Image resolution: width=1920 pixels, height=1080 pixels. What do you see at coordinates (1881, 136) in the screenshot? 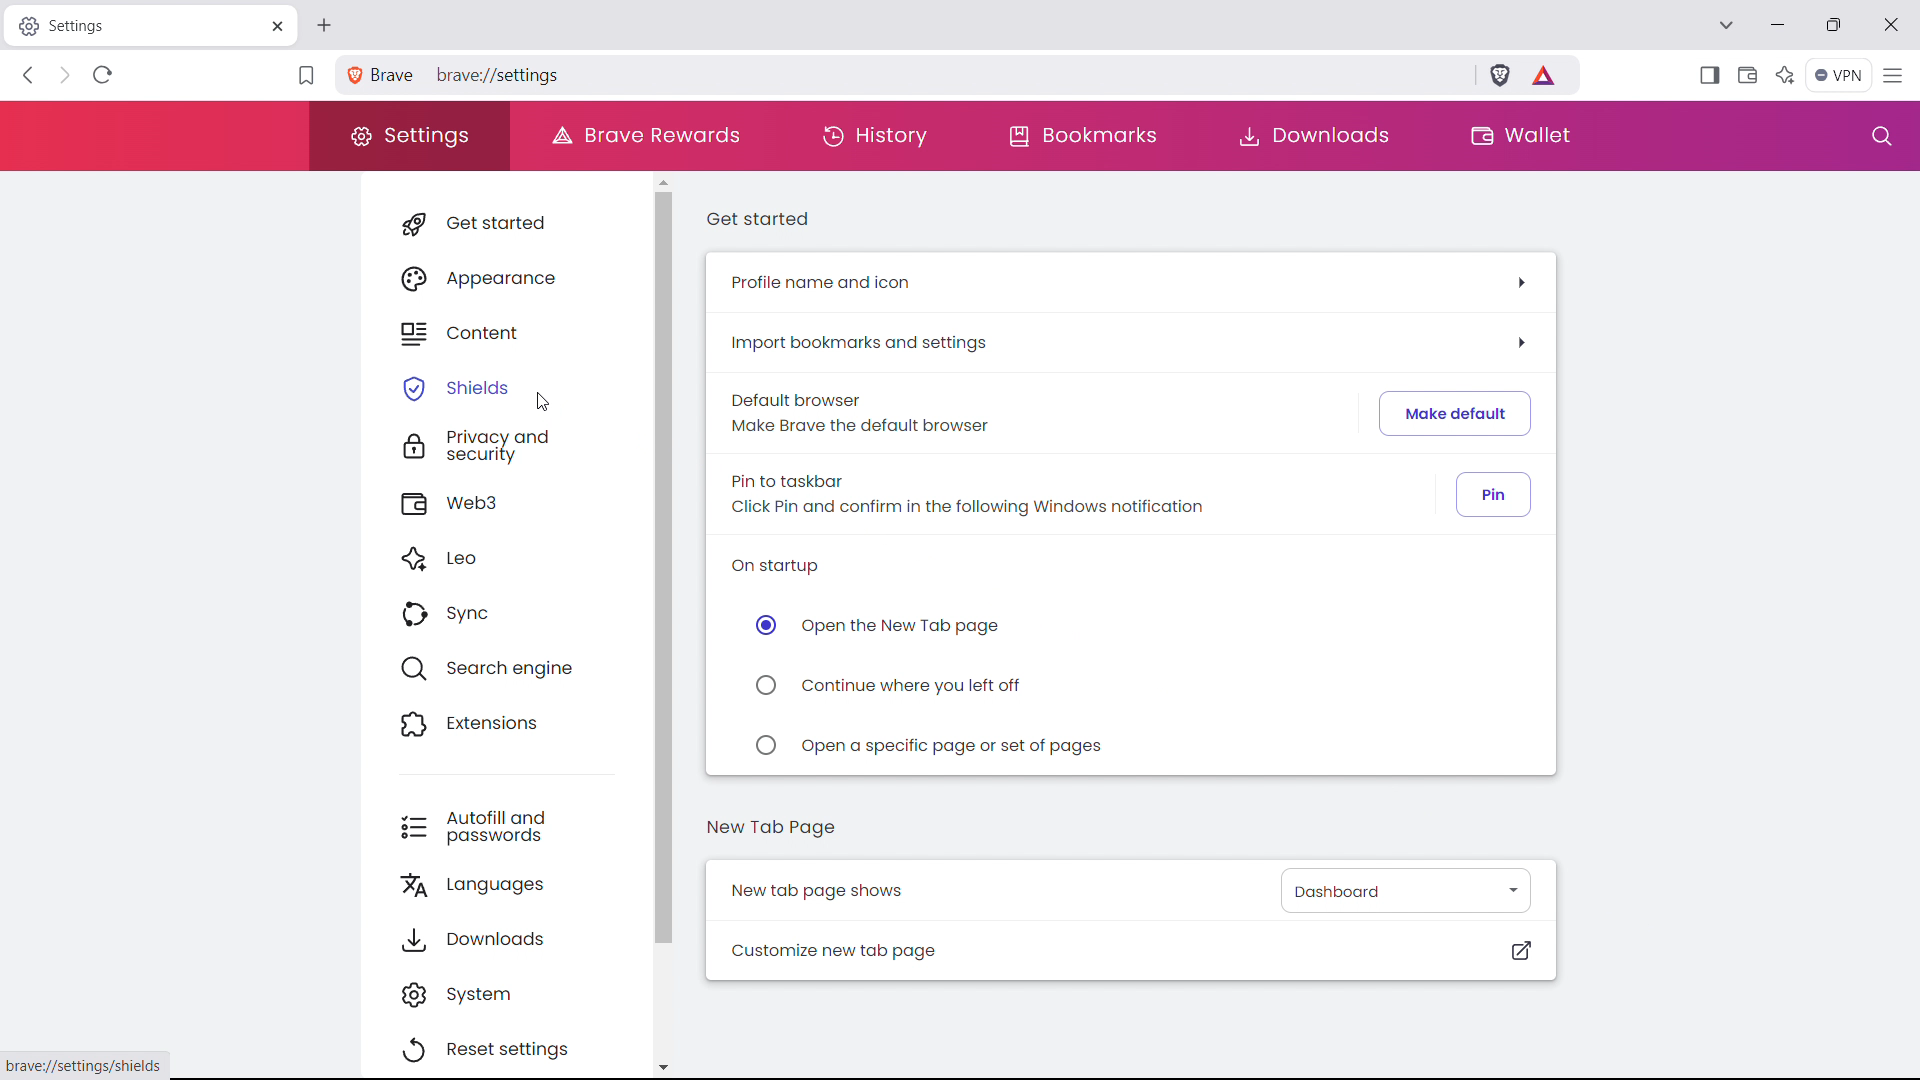
I see `search` at bounding box center [1881, 136].